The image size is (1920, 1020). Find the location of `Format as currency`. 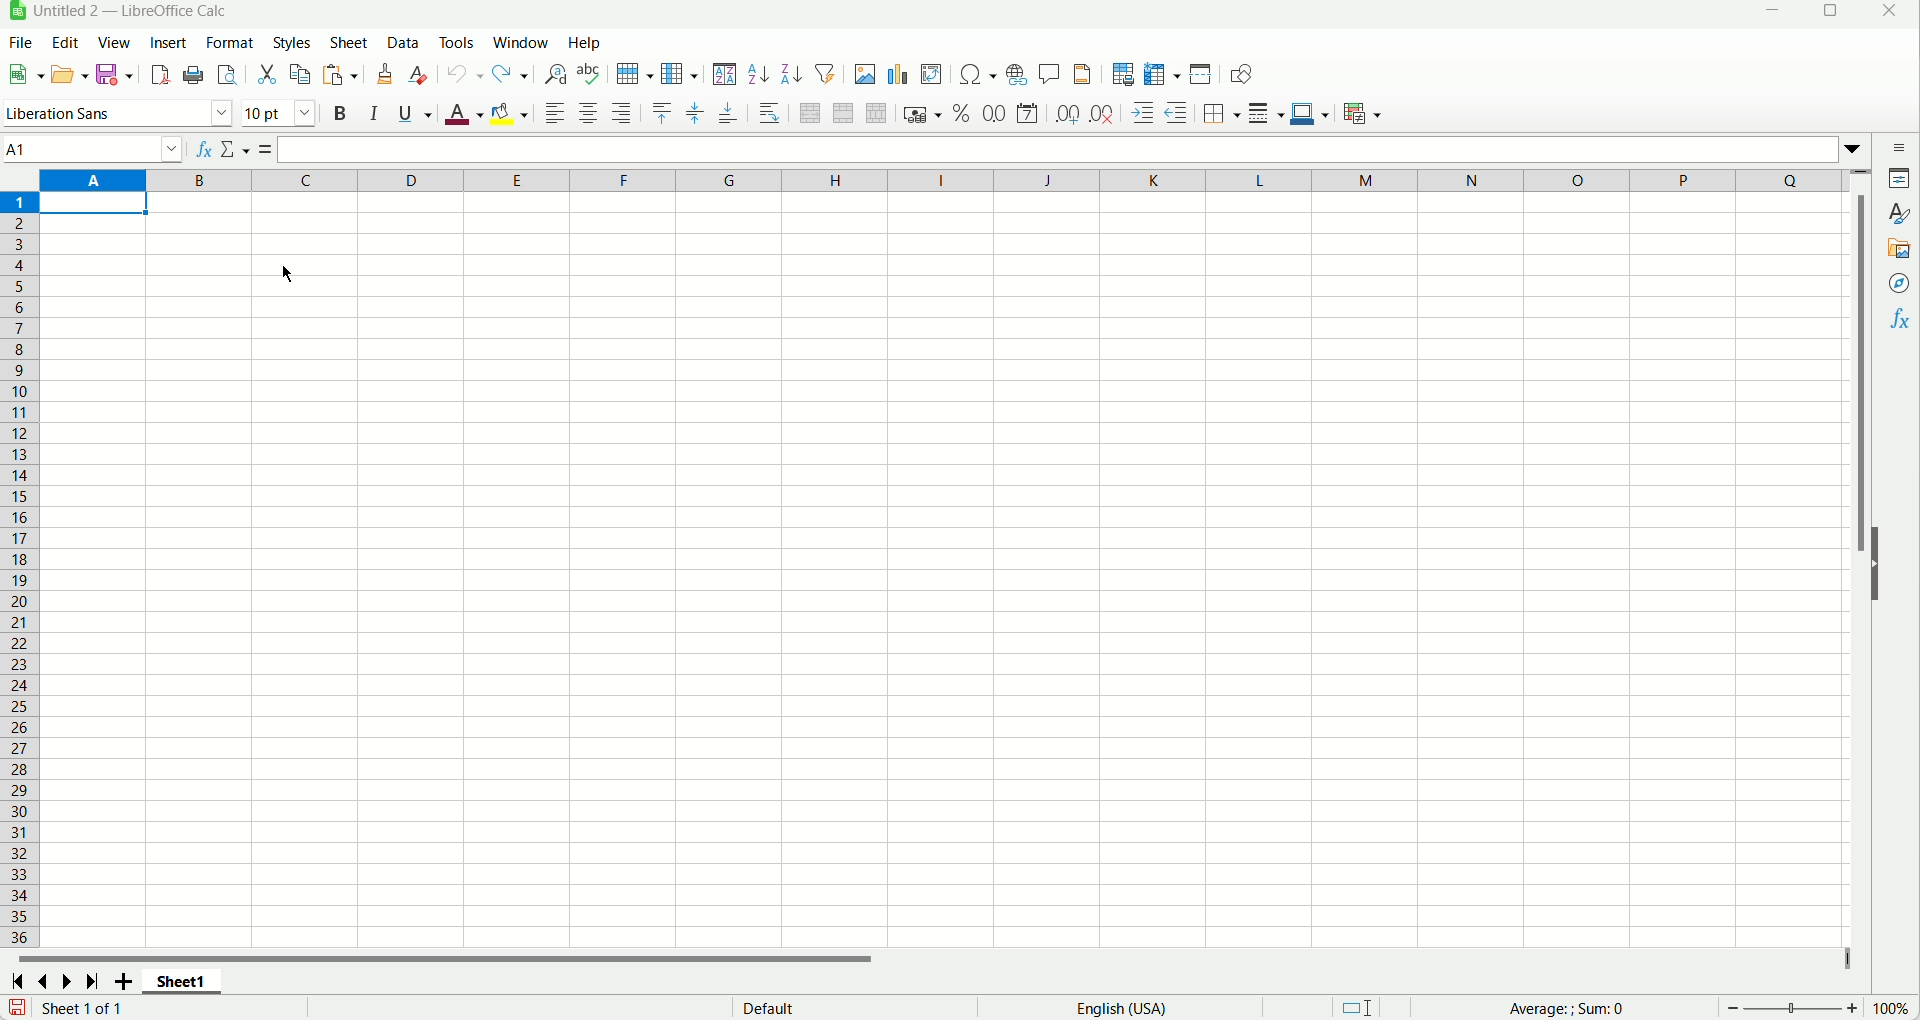

Format as currency is located at coordinates (923, 113).